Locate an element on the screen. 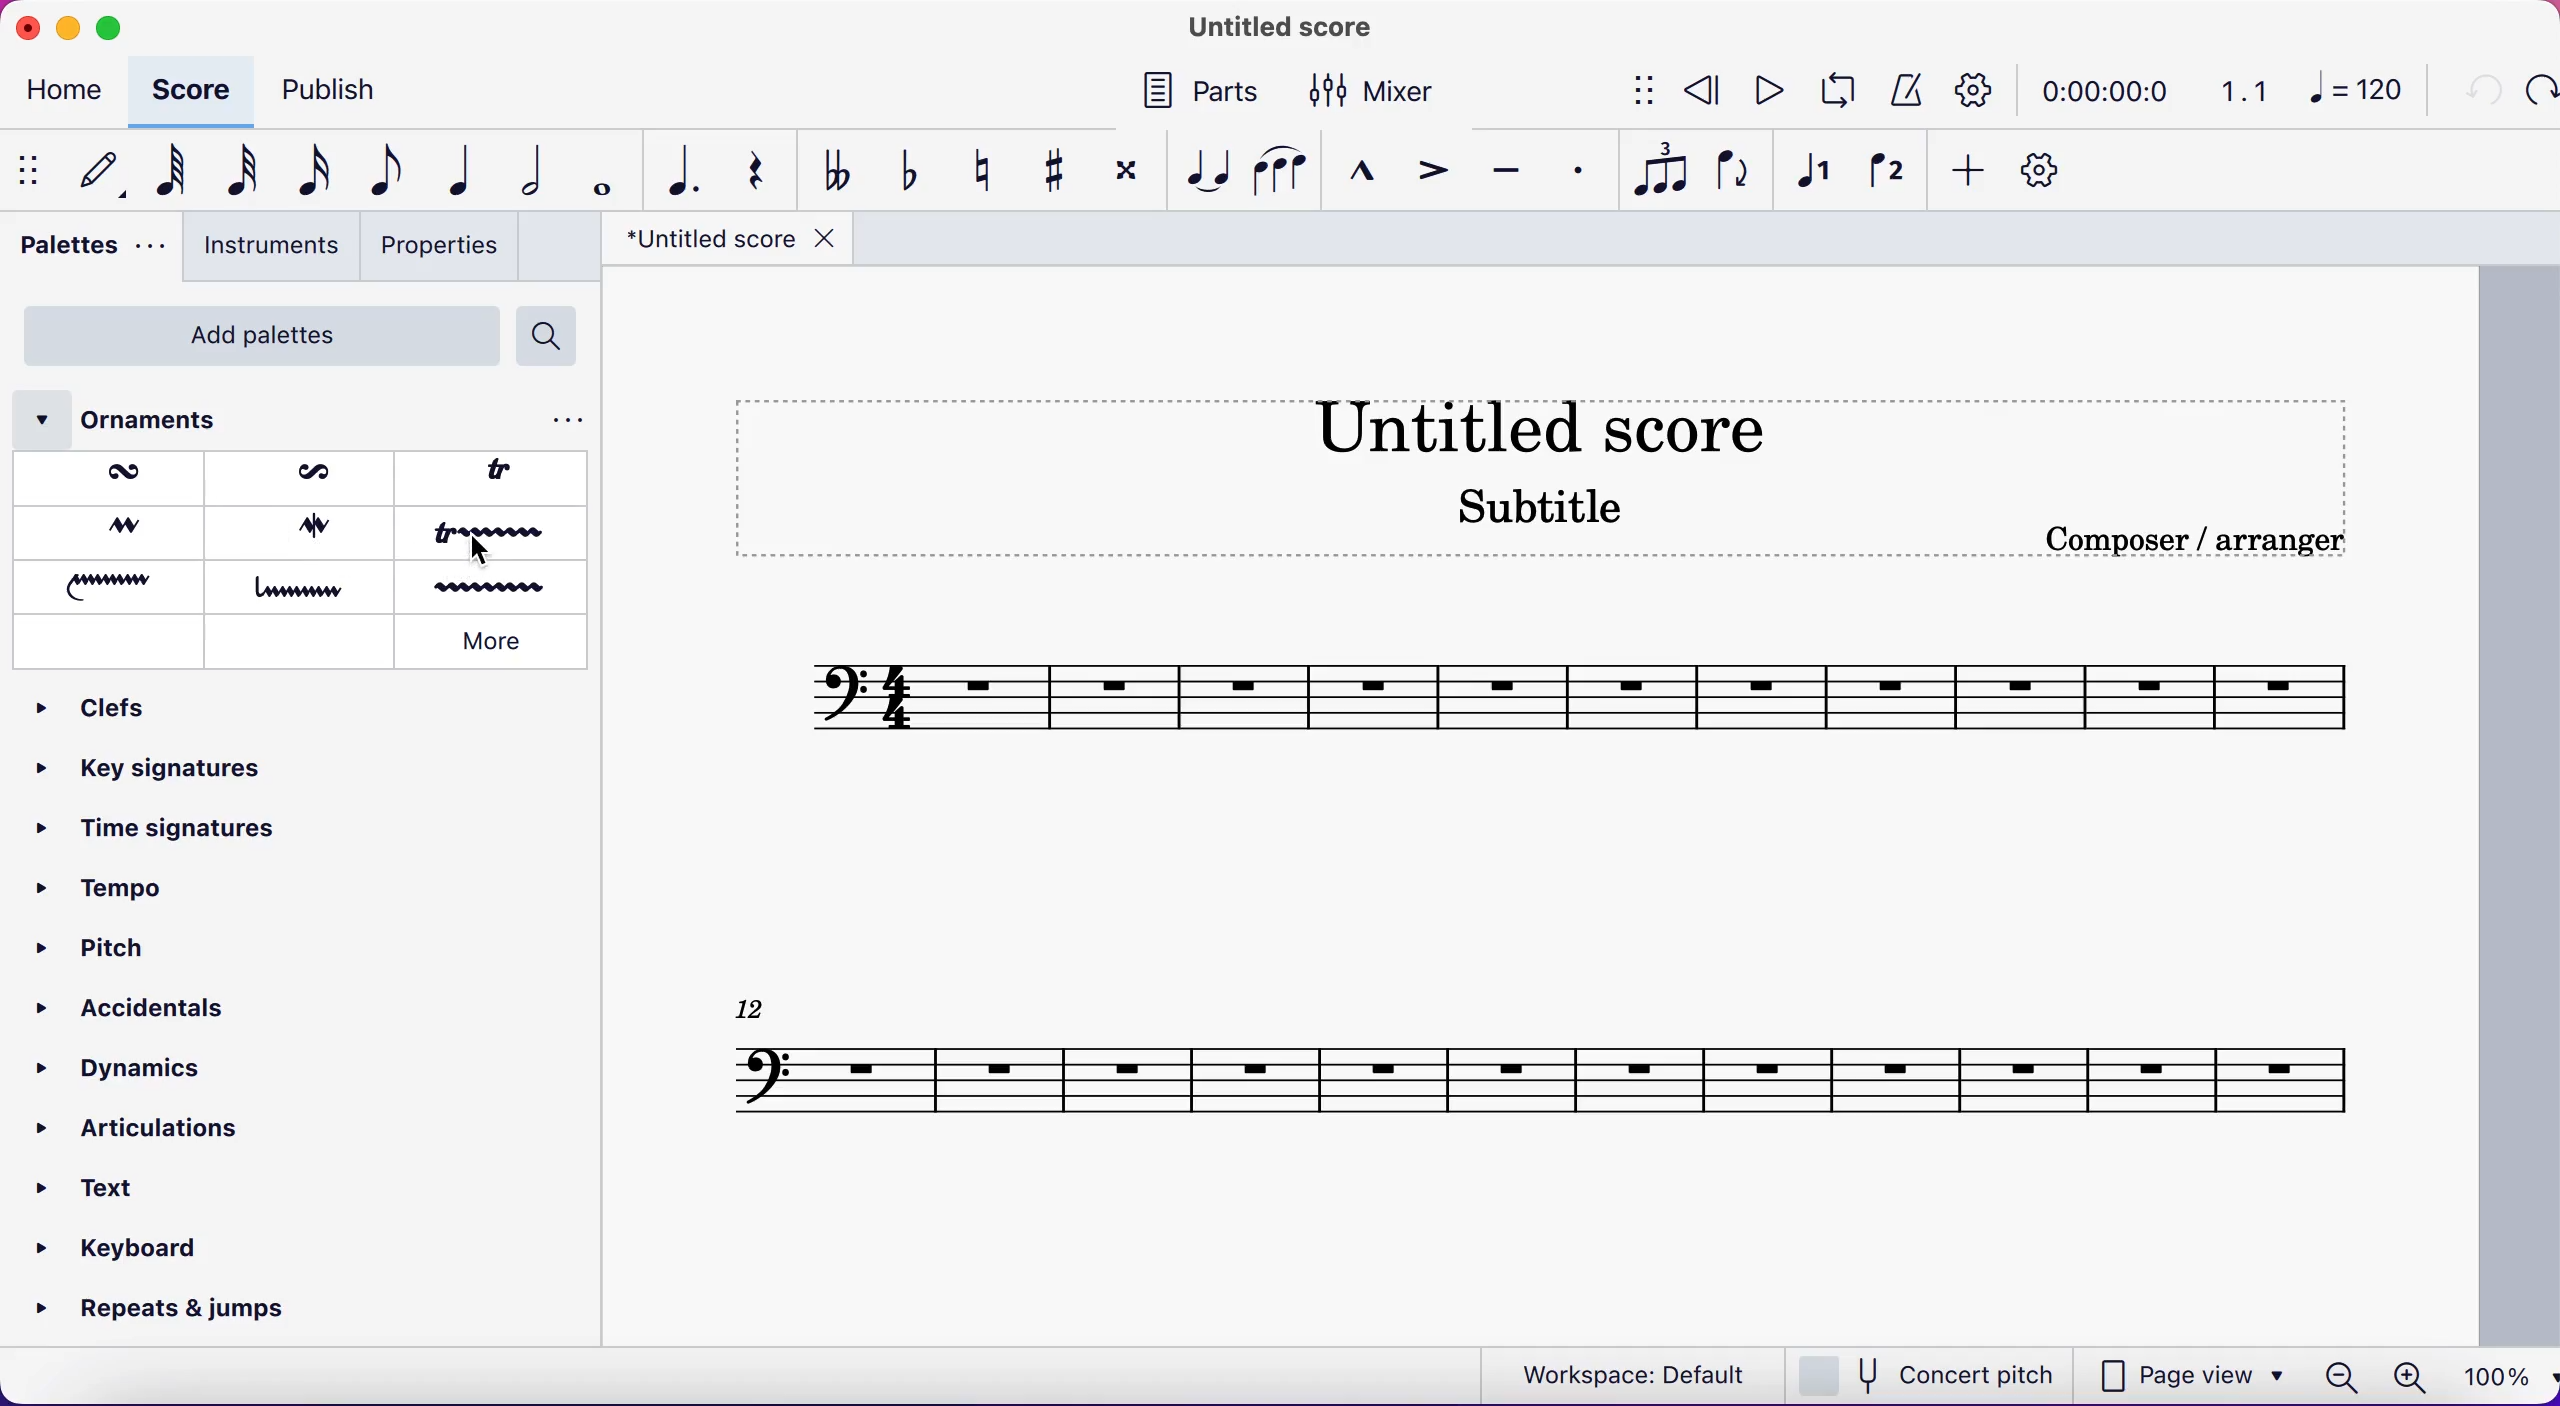 This screenshot has width=2560, height=1406. workspace: default is located at coordinates (1626, 1373).